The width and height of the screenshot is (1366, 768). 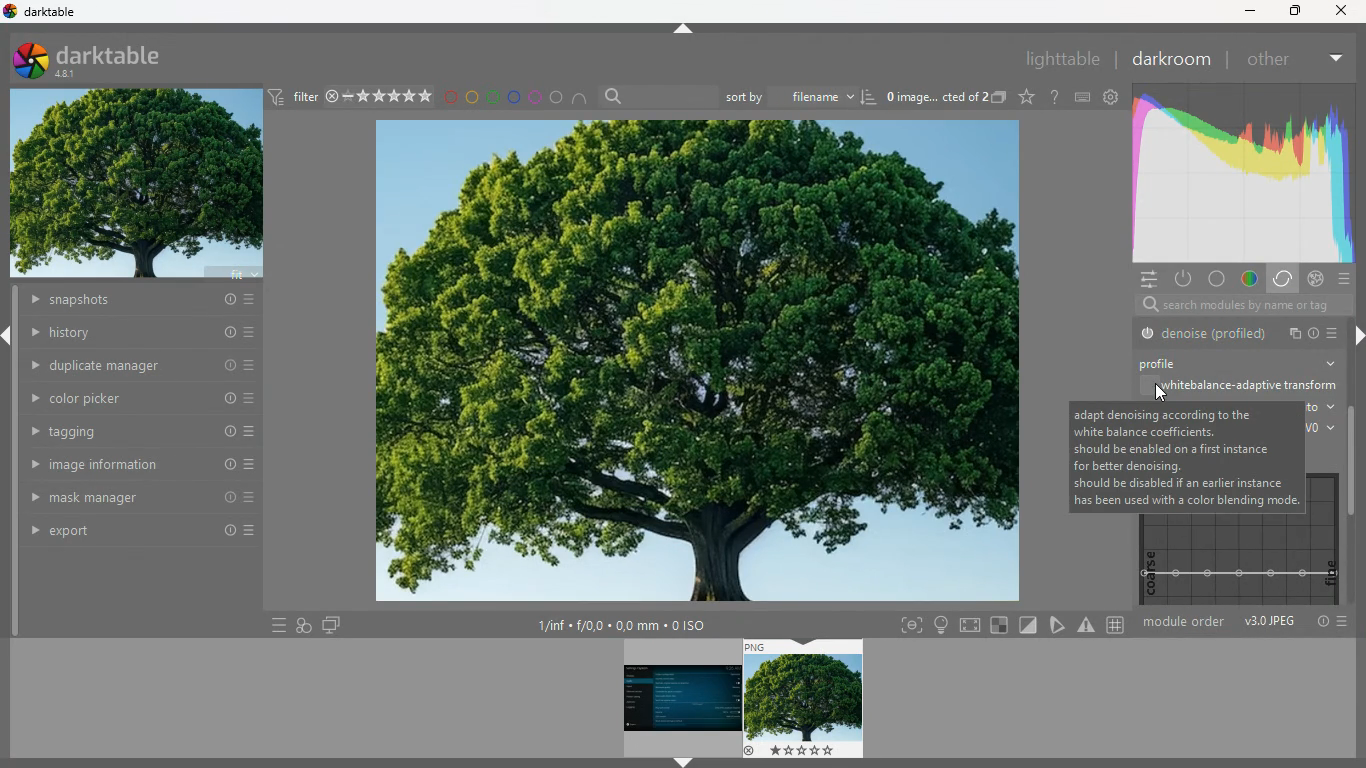 I want to click on semi circle, so click(x=581, y=97).